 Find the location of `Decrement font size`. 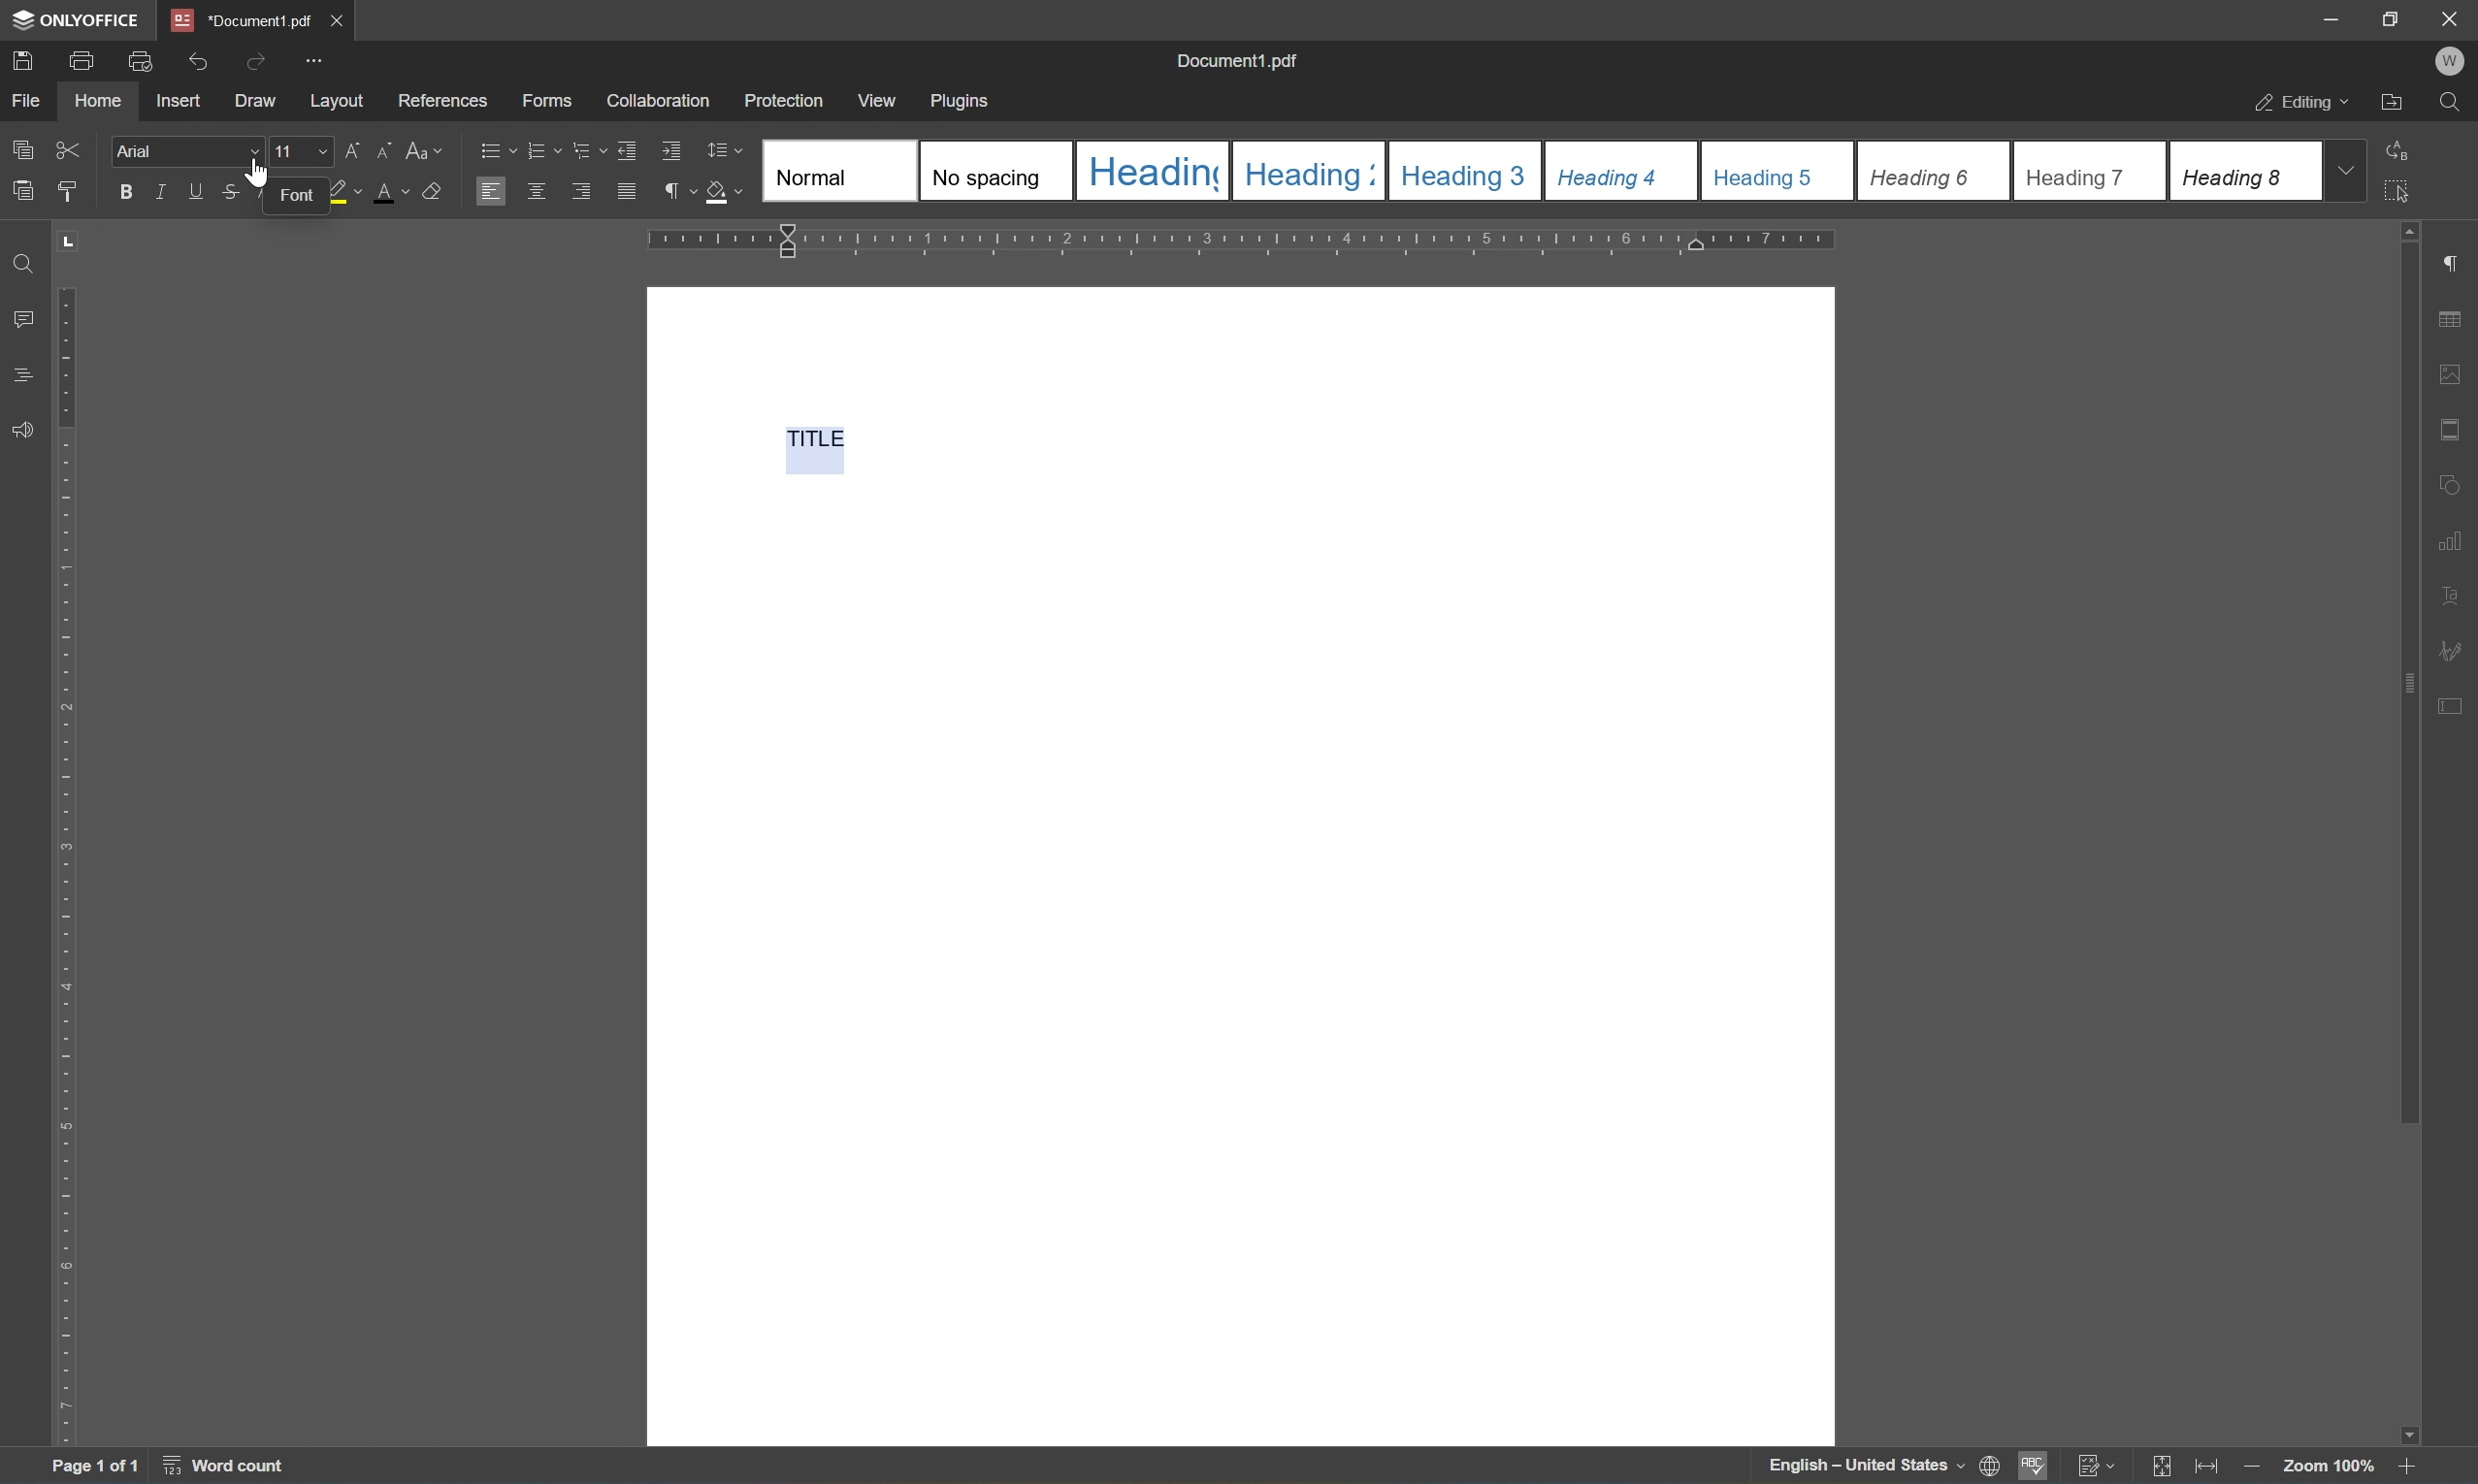

Decrement font size is located at coordinates (384, 152).